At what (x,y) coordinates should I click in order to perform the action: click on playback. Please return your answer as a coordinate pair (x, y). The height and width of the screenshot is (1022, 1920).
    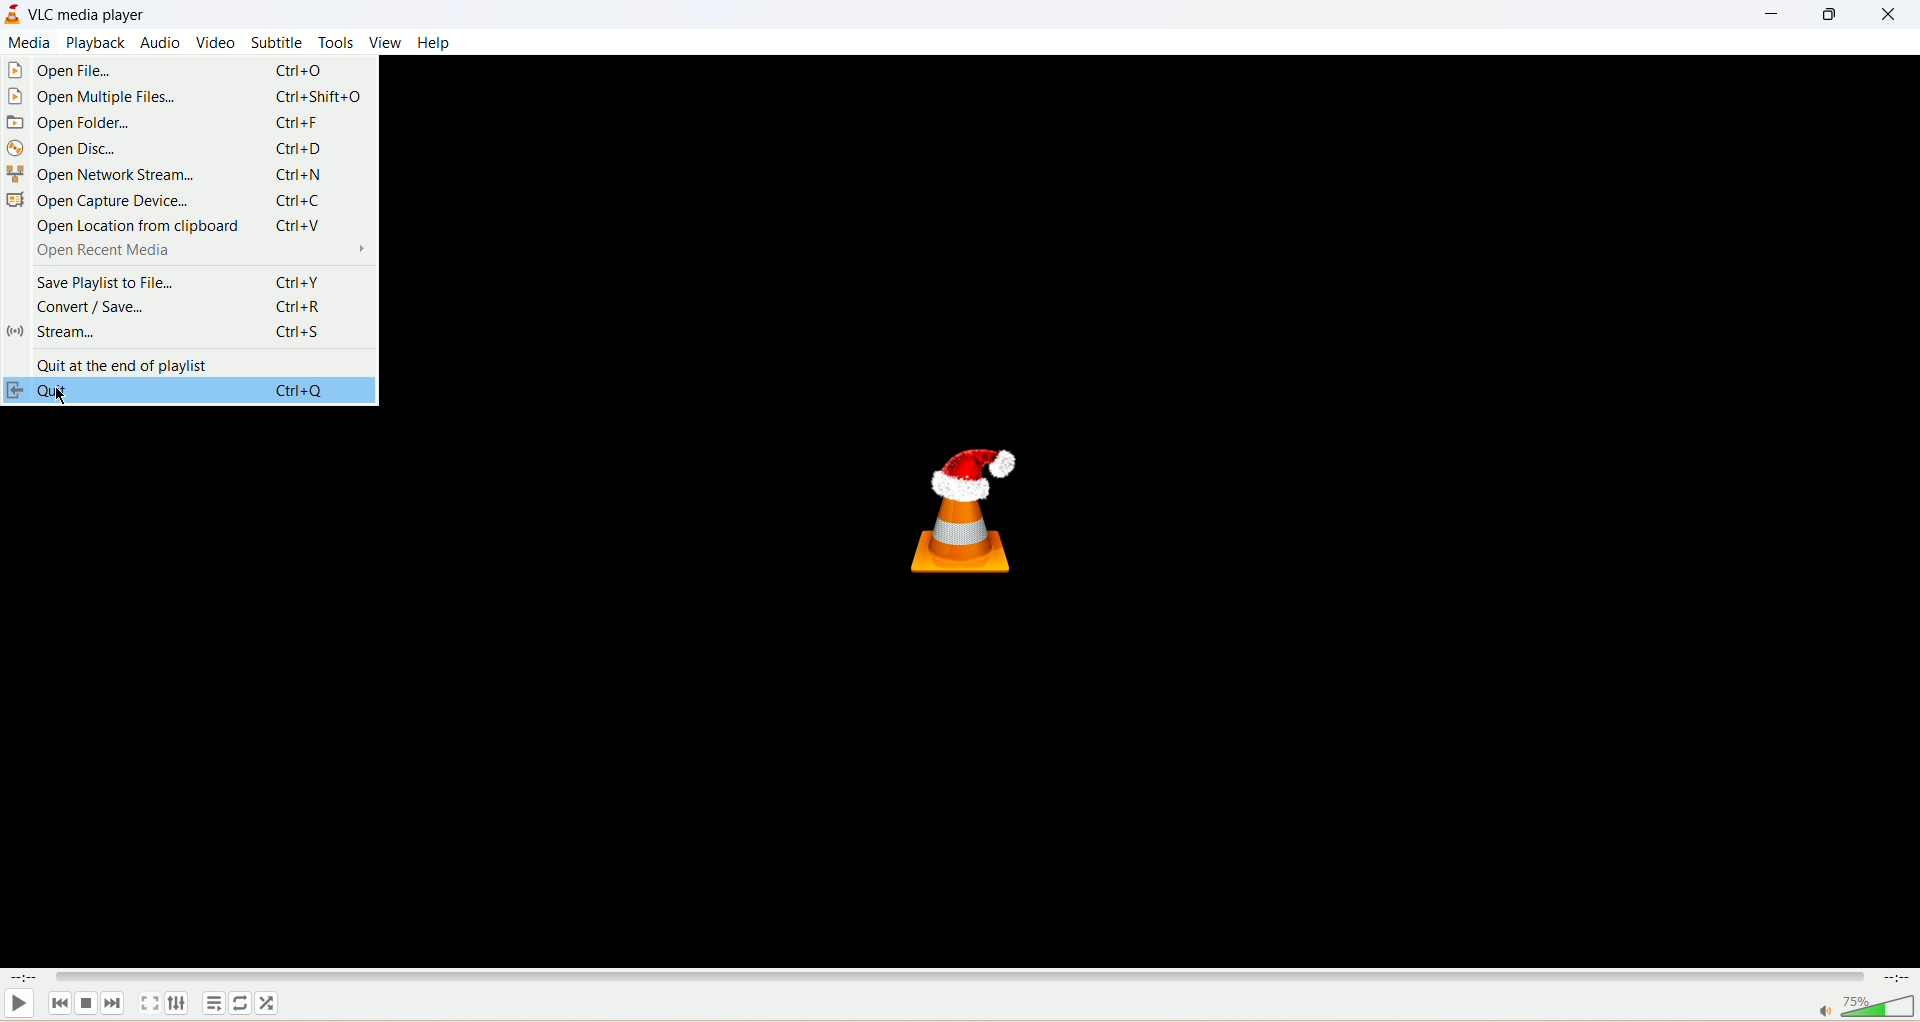
    Looking at the image, I should click on (95, 44).